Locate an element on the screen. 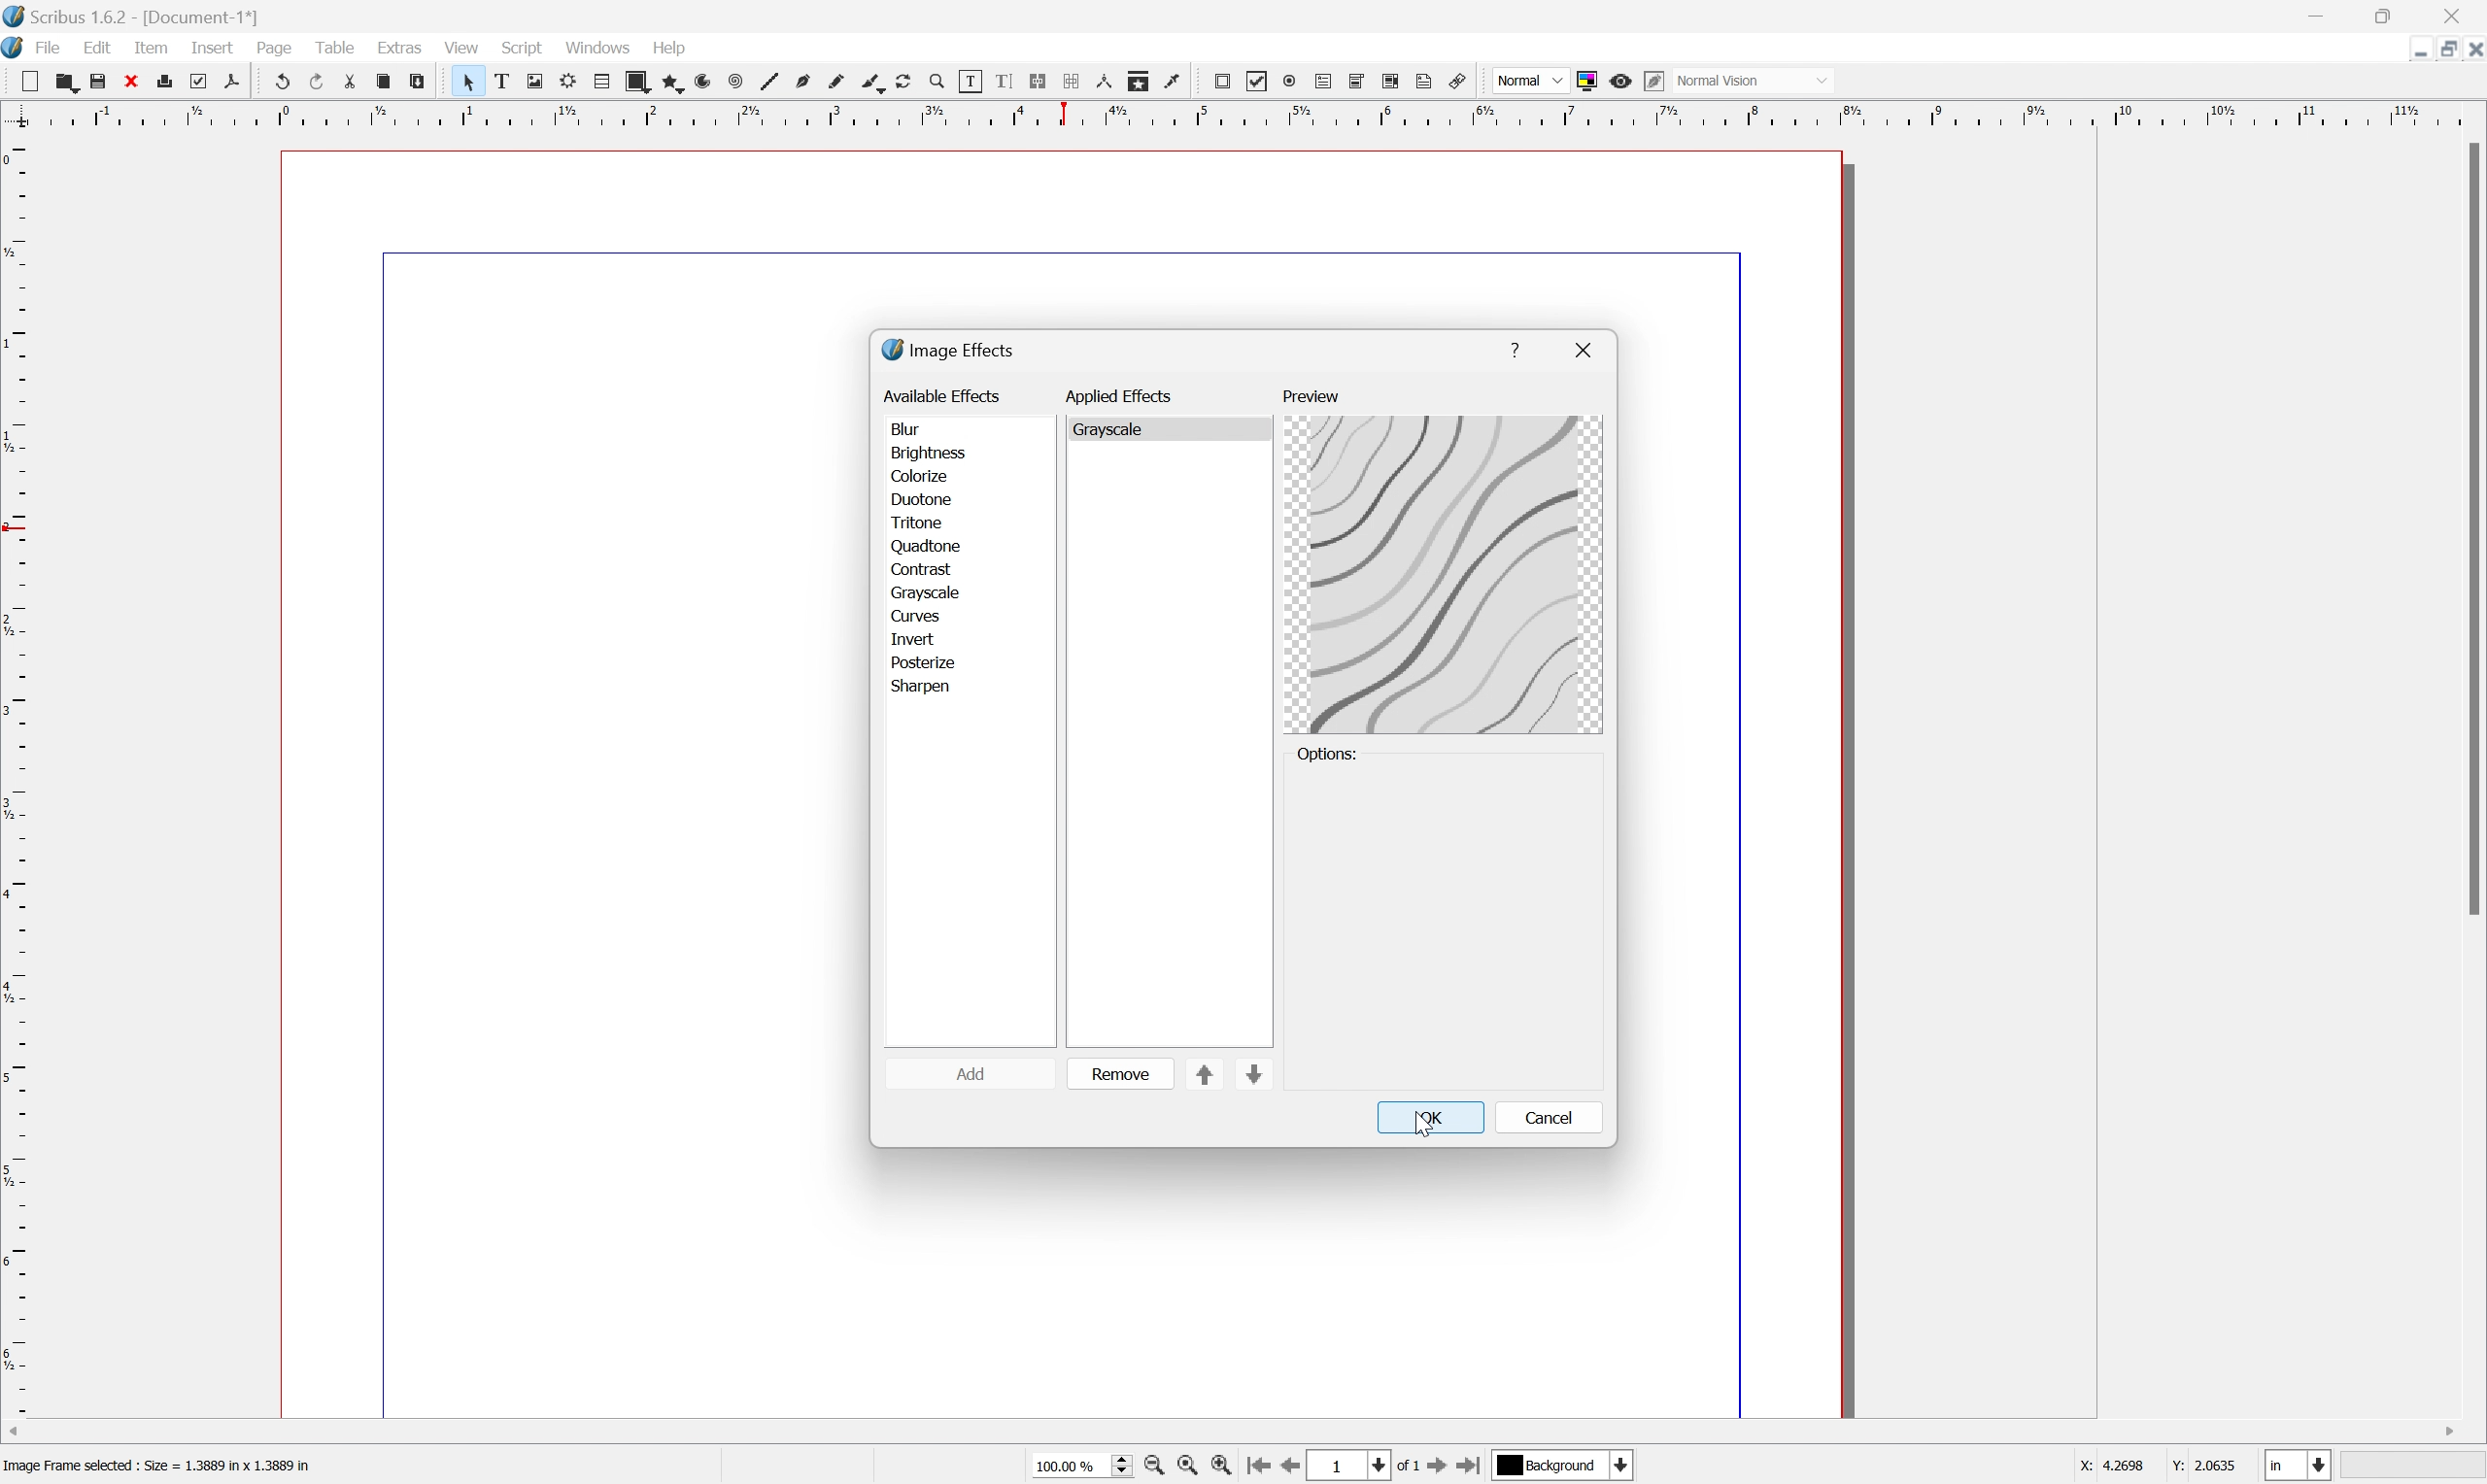 Image resolution: width=2487 pixels, height=1484 pixels. Page is located at coordinates (272, 48).